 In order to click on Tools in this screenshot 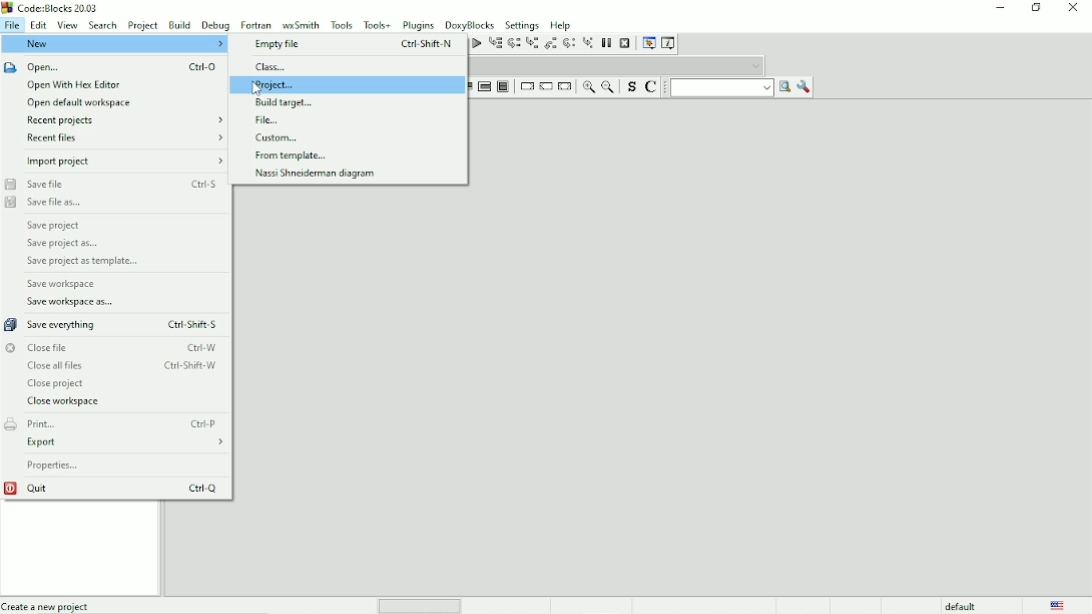, I will do `click(341, 24)`.